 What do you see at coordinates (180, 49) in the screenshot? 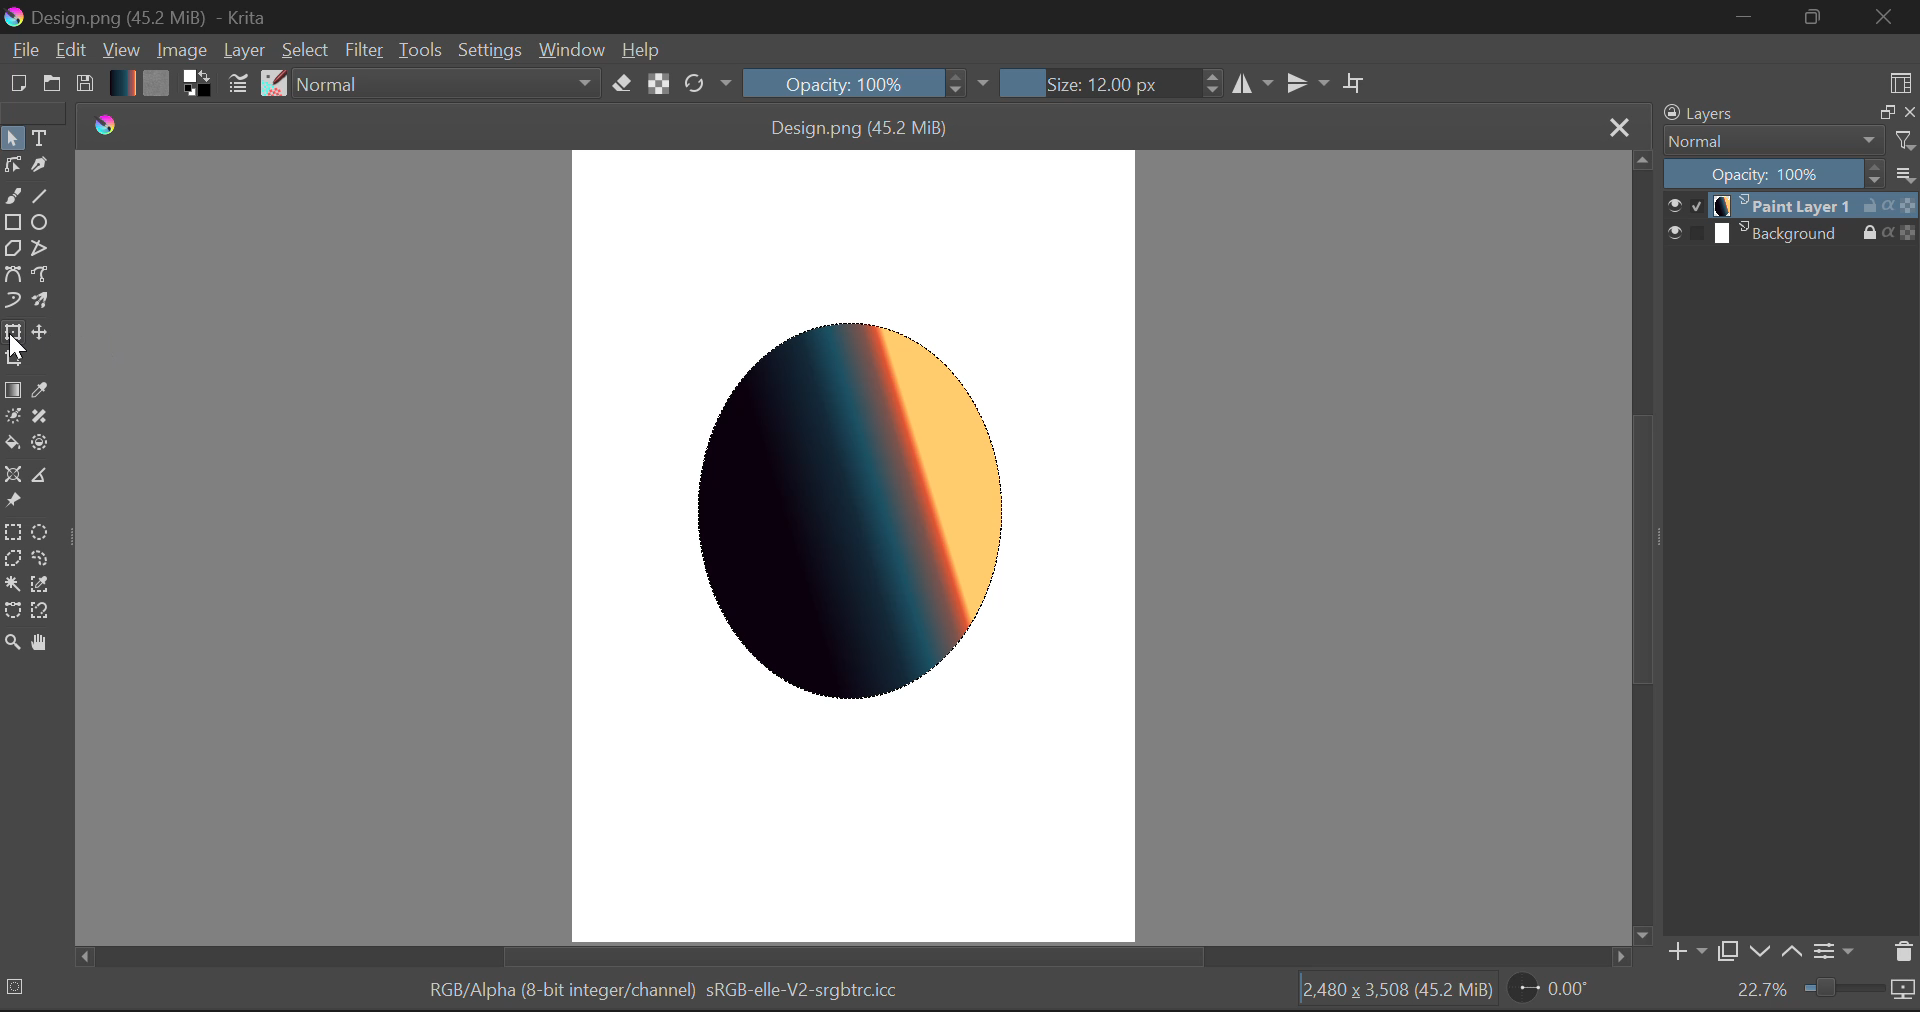
I see `Image` at bounding box center [180, 49].